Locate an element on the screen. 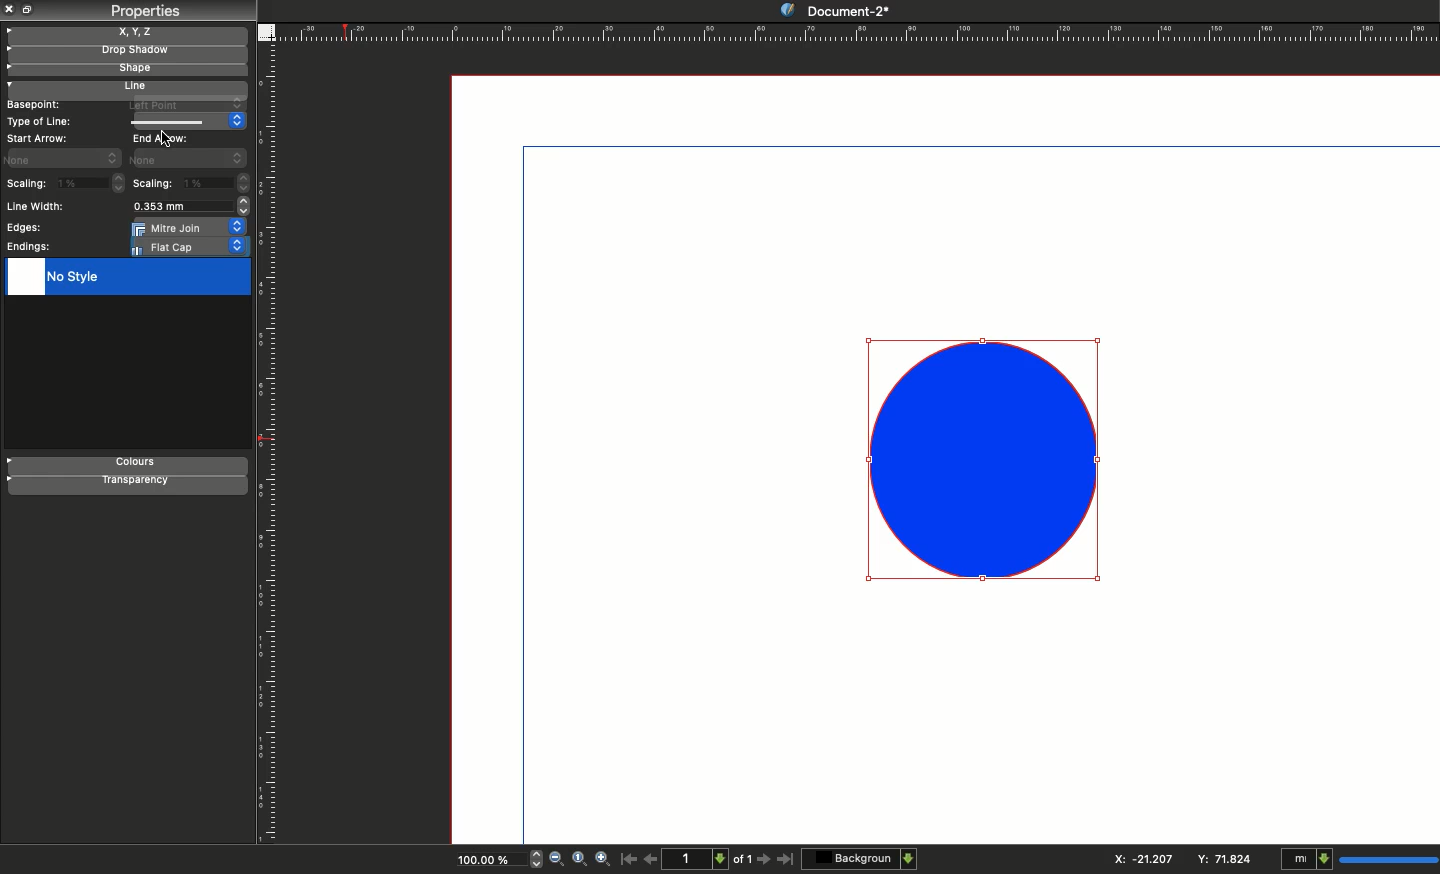  None is located at coordinates (64, 157).